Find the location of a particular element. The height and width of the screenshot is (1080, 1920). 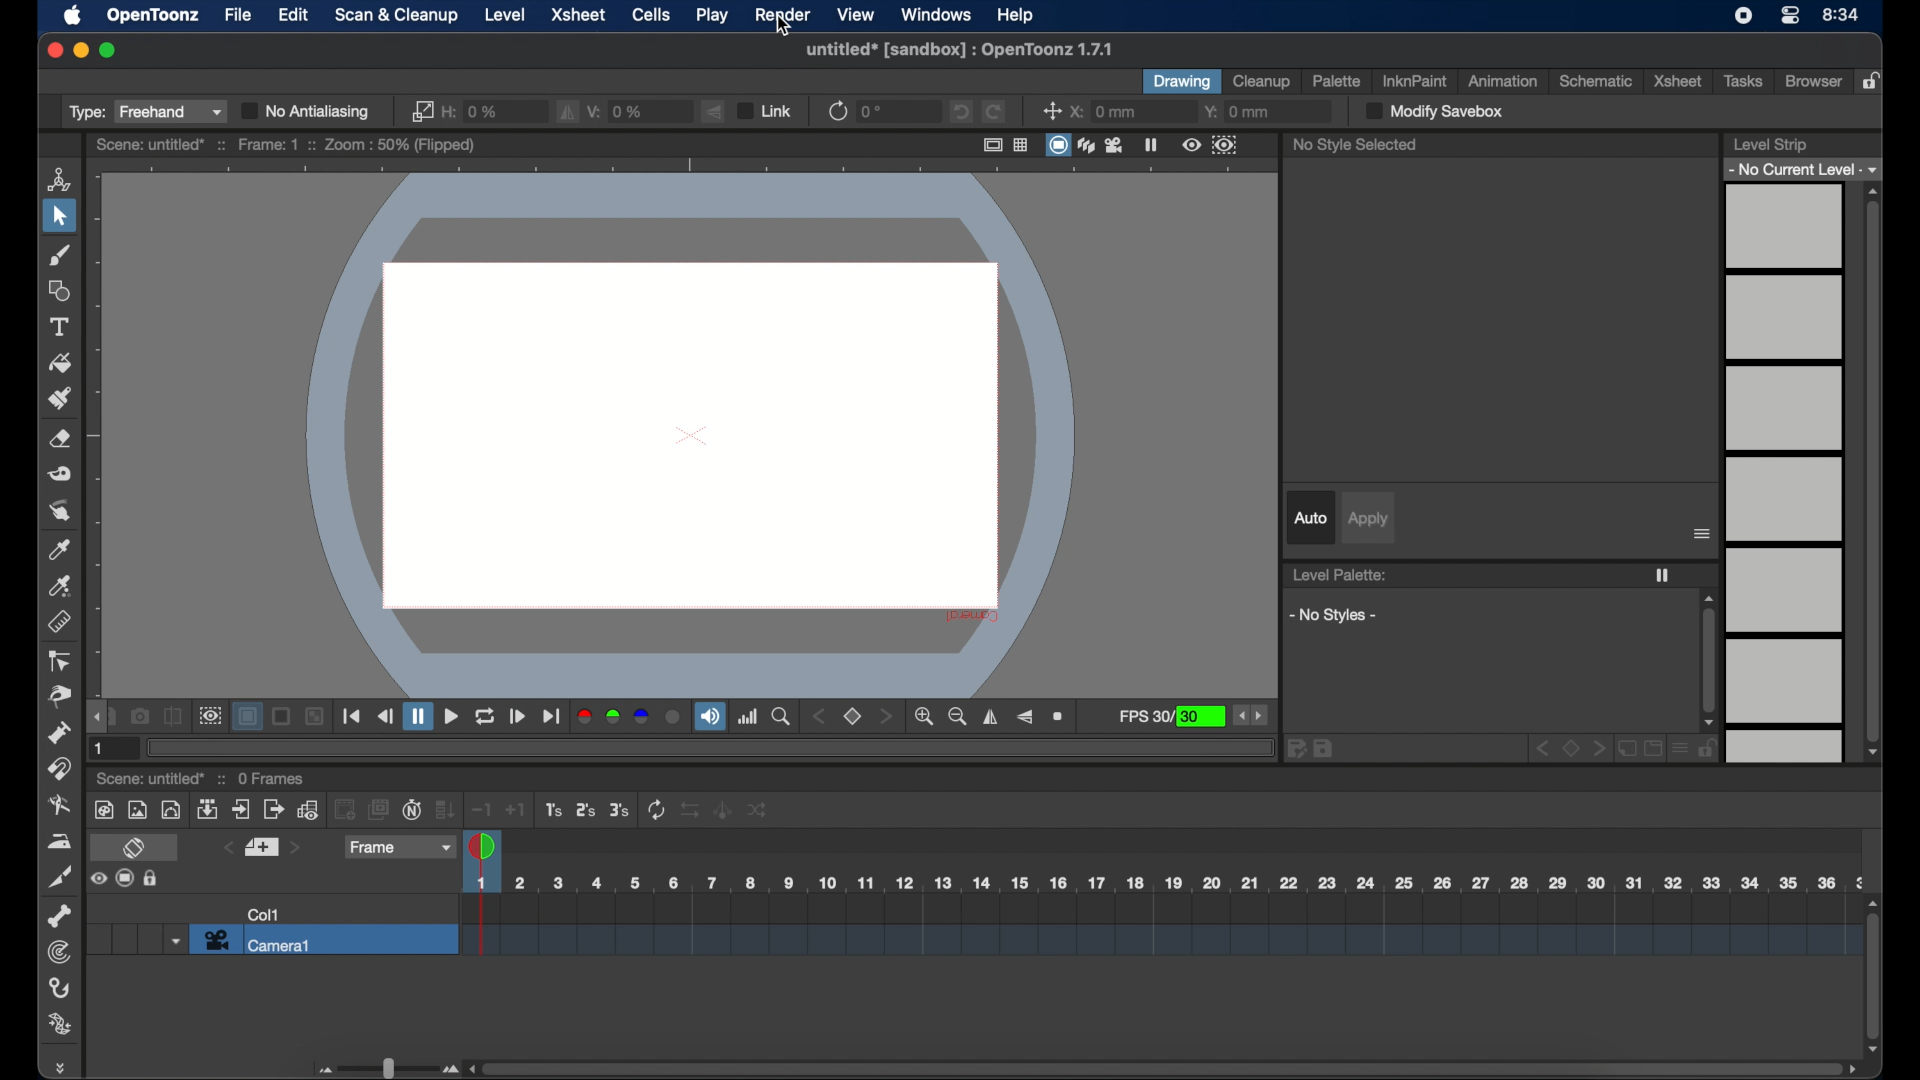

 is located at coordinates (445, 811).